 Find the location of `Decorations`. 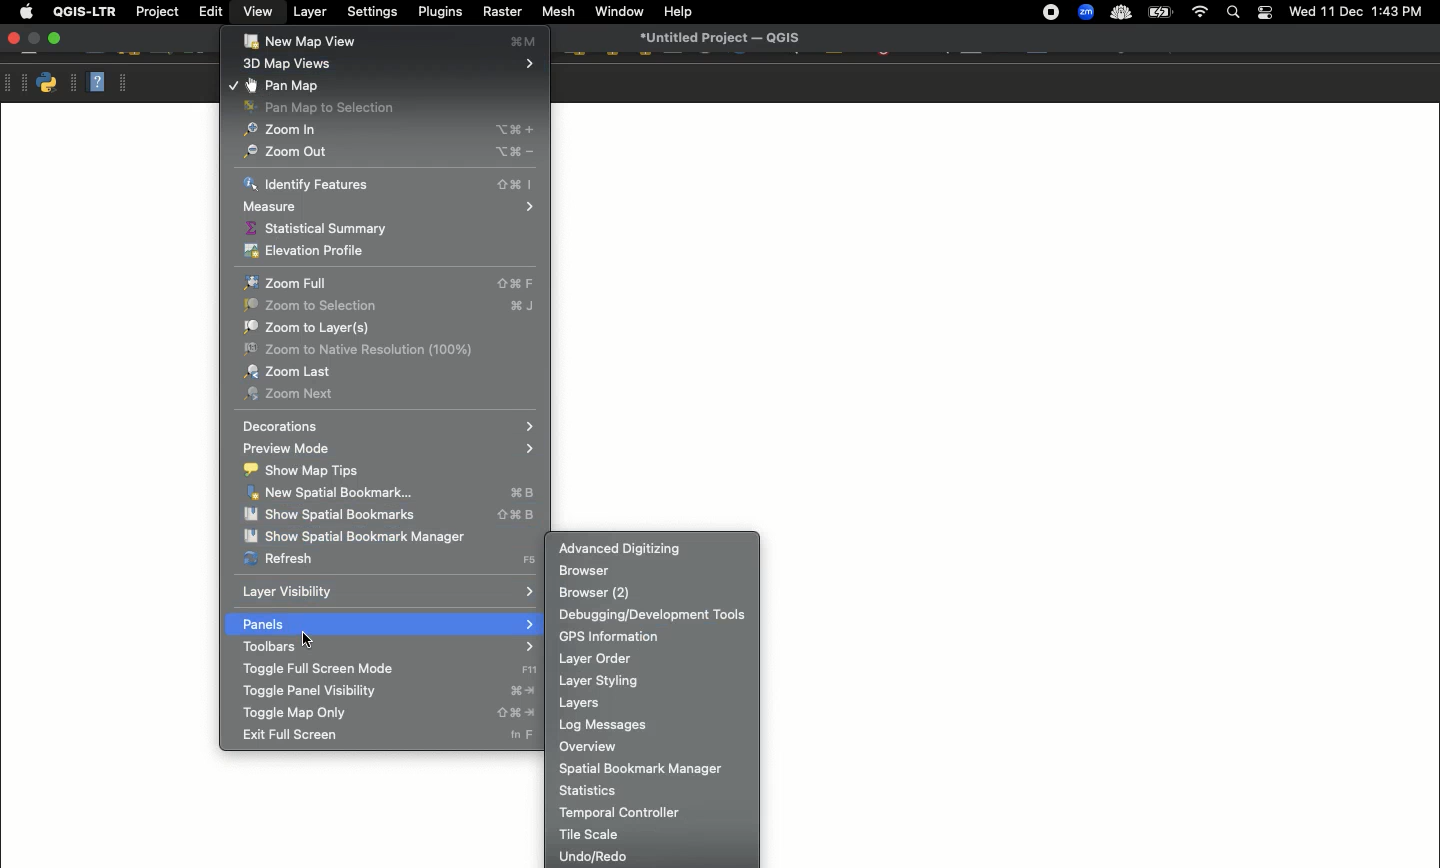

Decorations is located at coordinates (385, 427).